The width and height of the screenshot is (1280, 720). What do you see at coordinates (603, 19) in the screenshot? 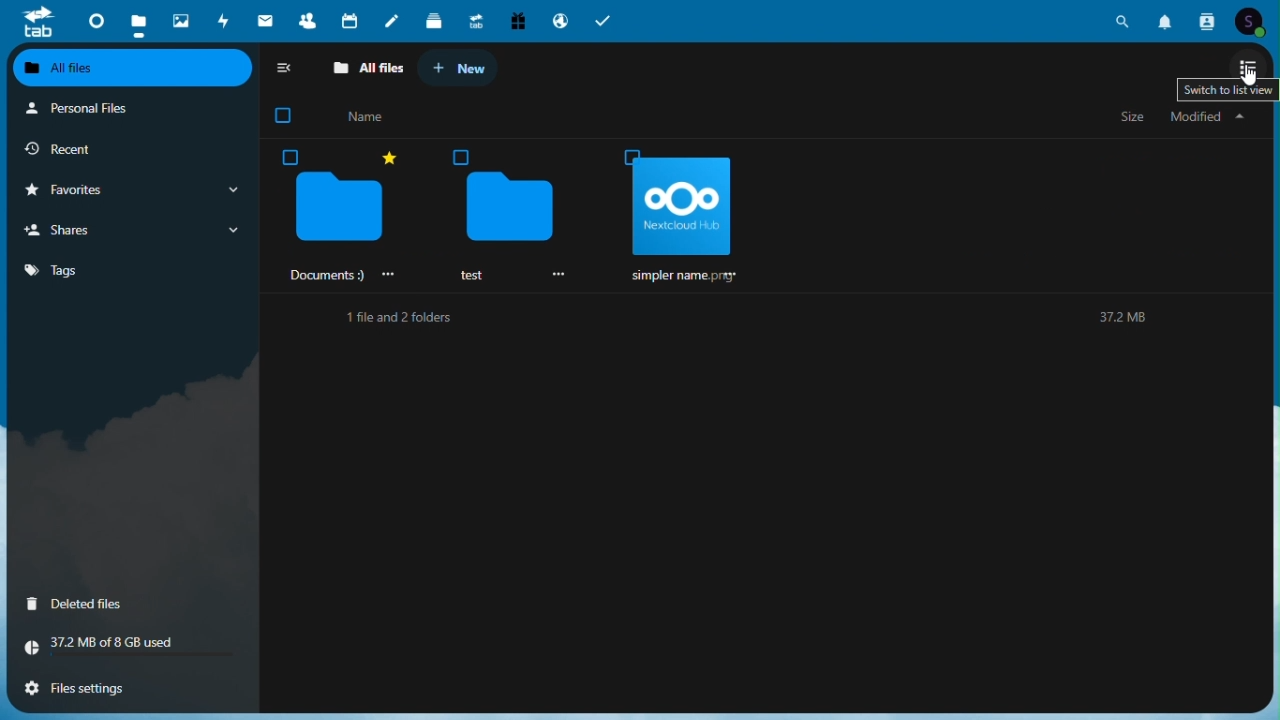
I see `tasks` at bounding box center [603, 19].